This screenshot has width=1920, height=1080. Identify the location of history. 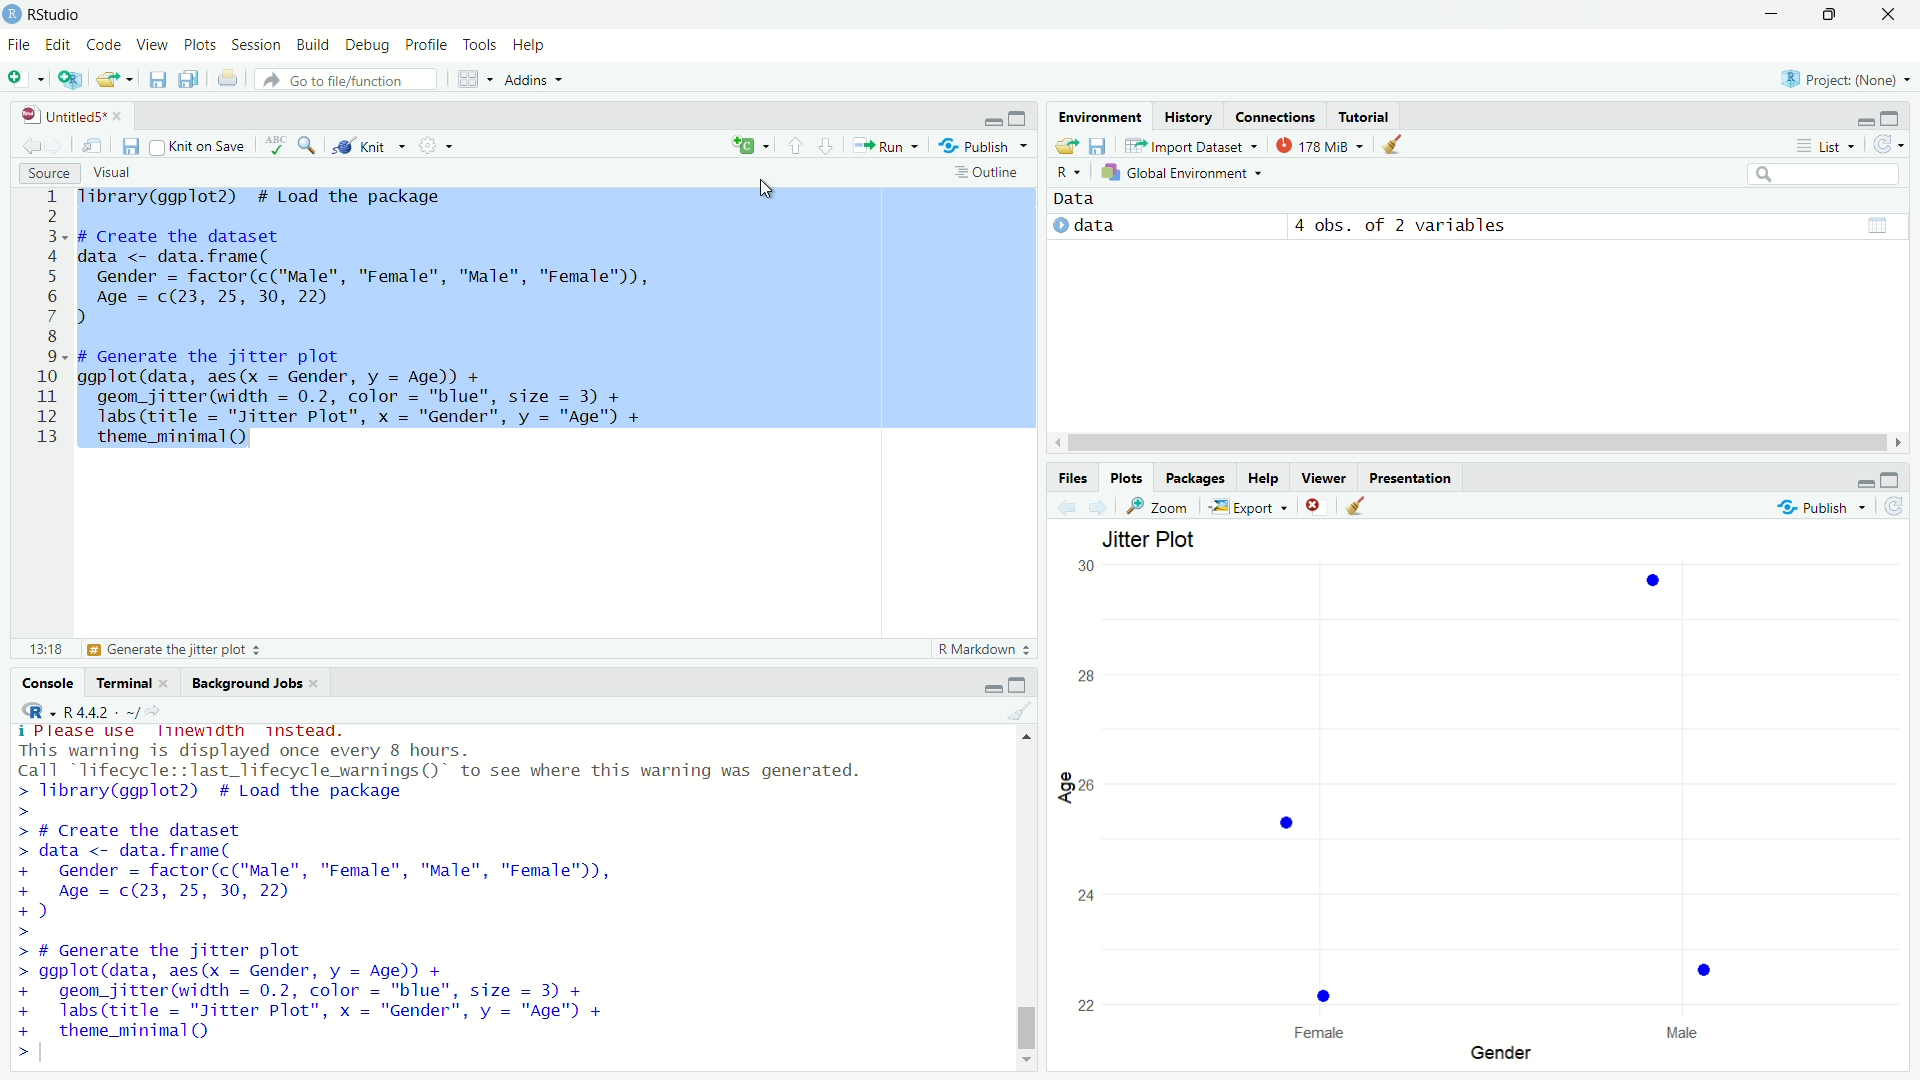
(1187, 117).